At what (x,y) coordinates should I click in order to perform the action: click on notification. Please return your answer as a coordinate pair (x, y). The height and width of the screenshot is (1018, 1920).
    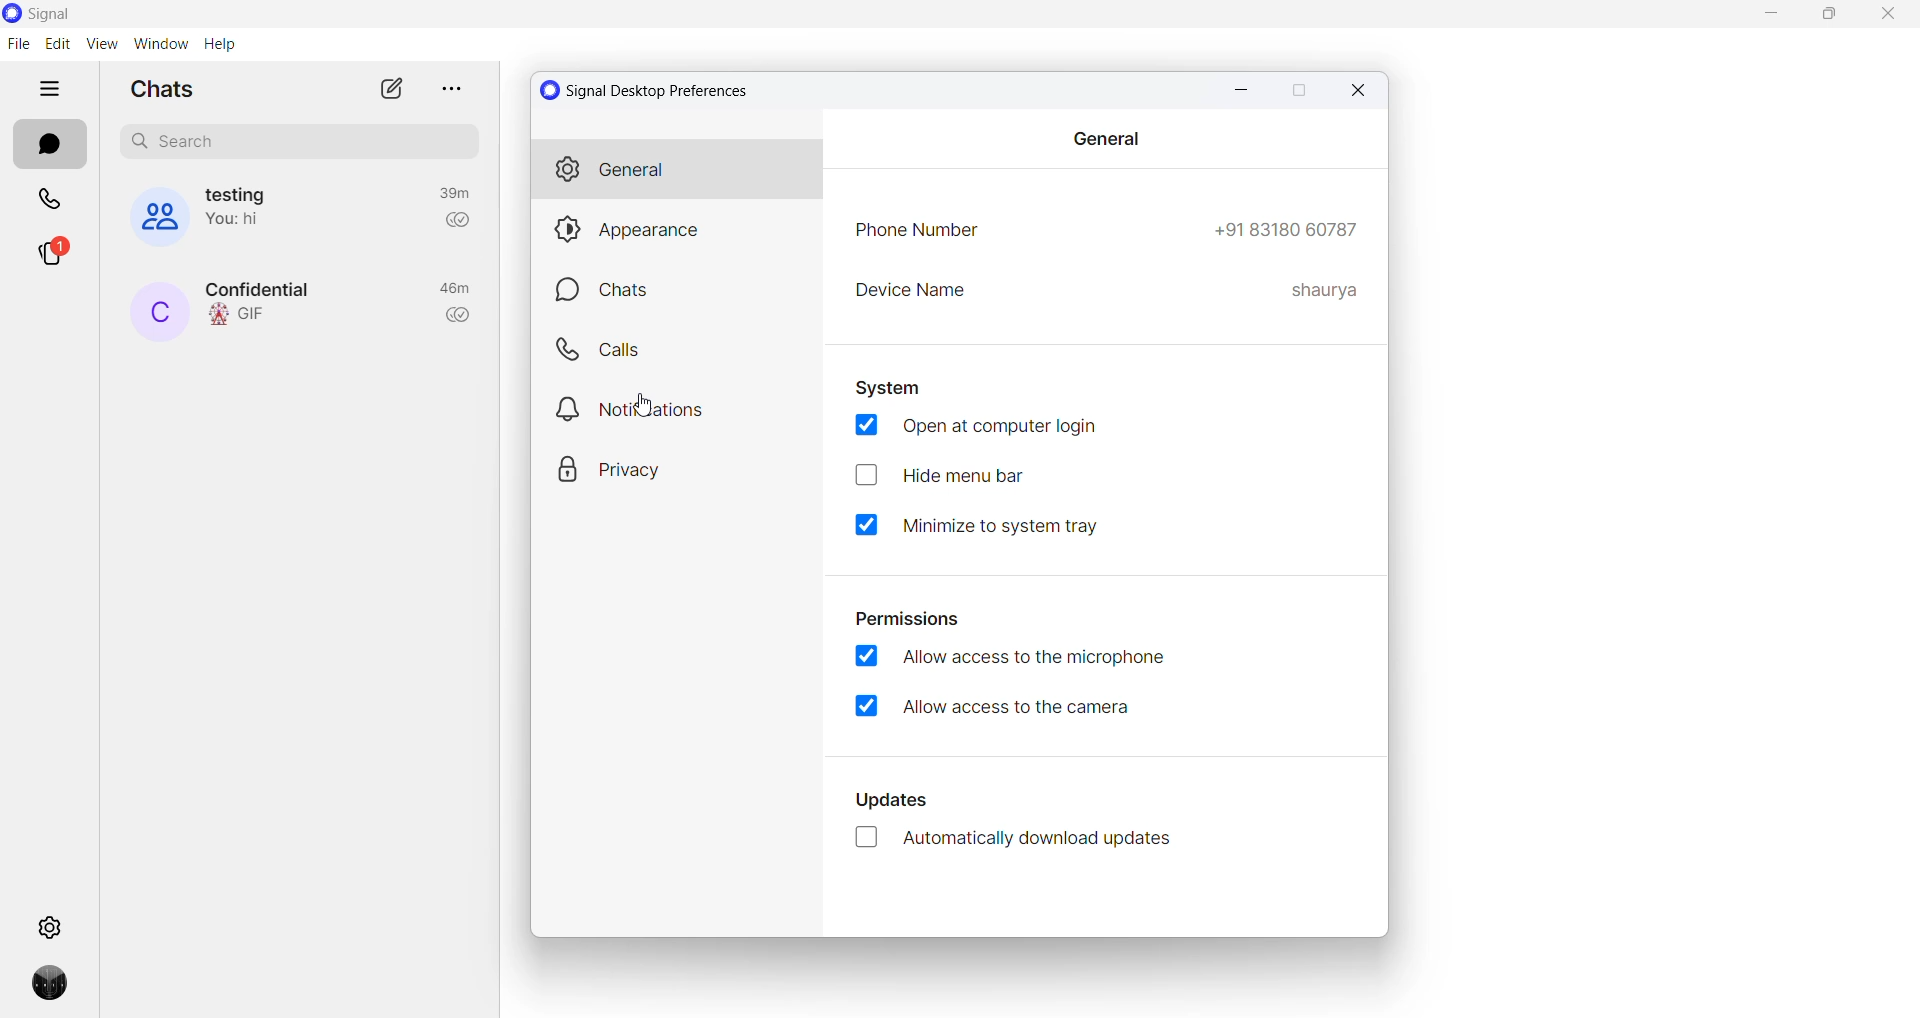
    Looking at the image, I should click on (681, 405).